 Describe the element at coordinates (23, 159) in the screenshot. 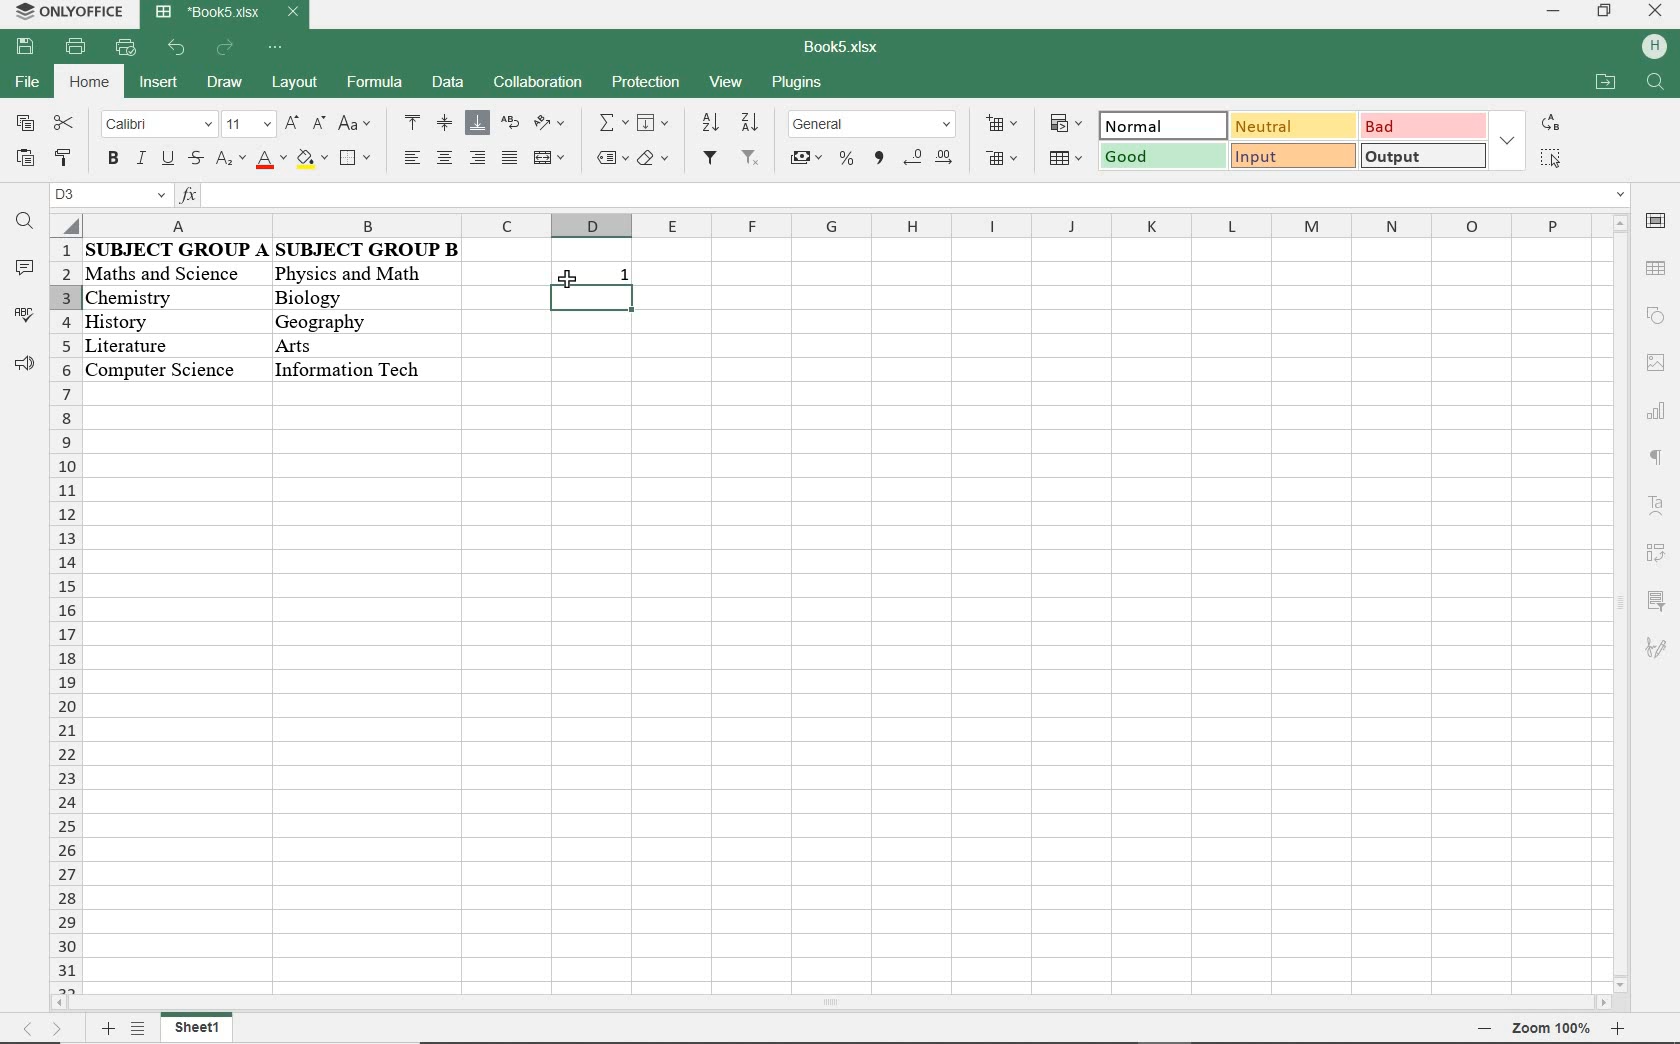

I see `paste` at that location.